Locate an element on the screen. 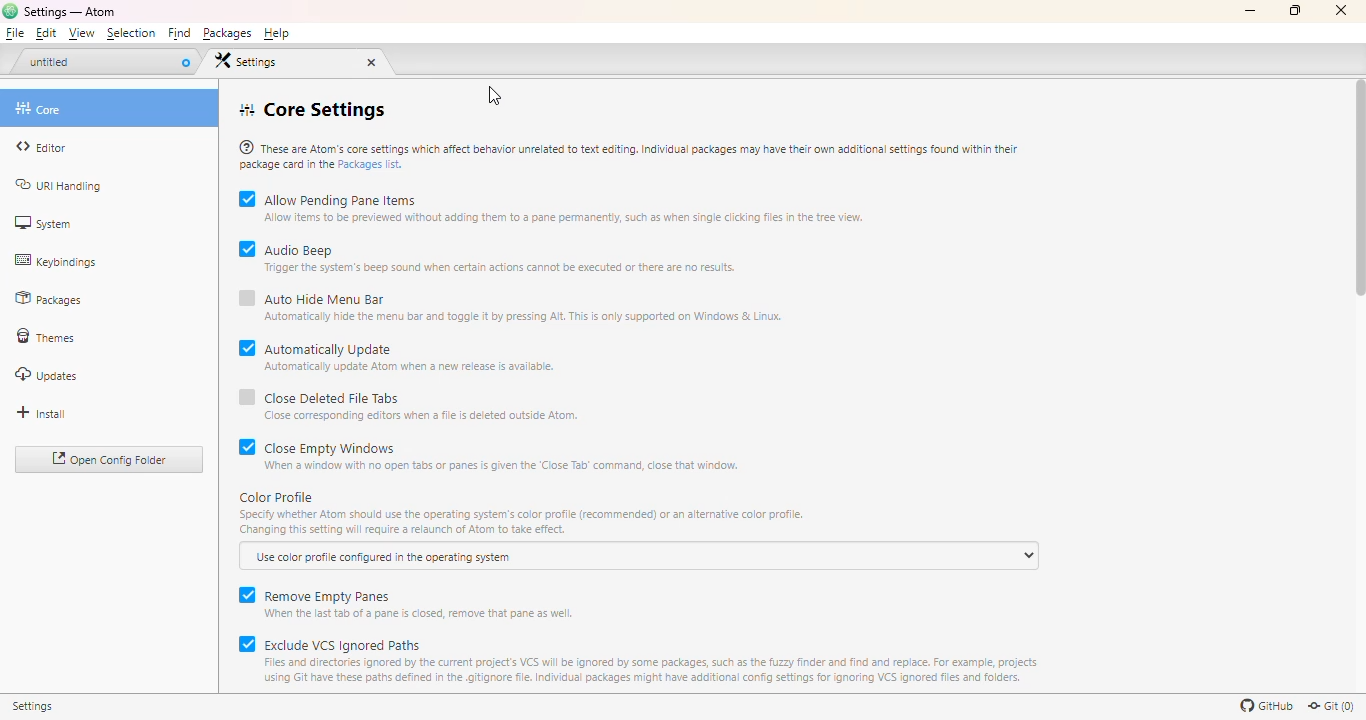 This screenshot has height=720, width=1366. keybindings is located at coordinates (55, 261).